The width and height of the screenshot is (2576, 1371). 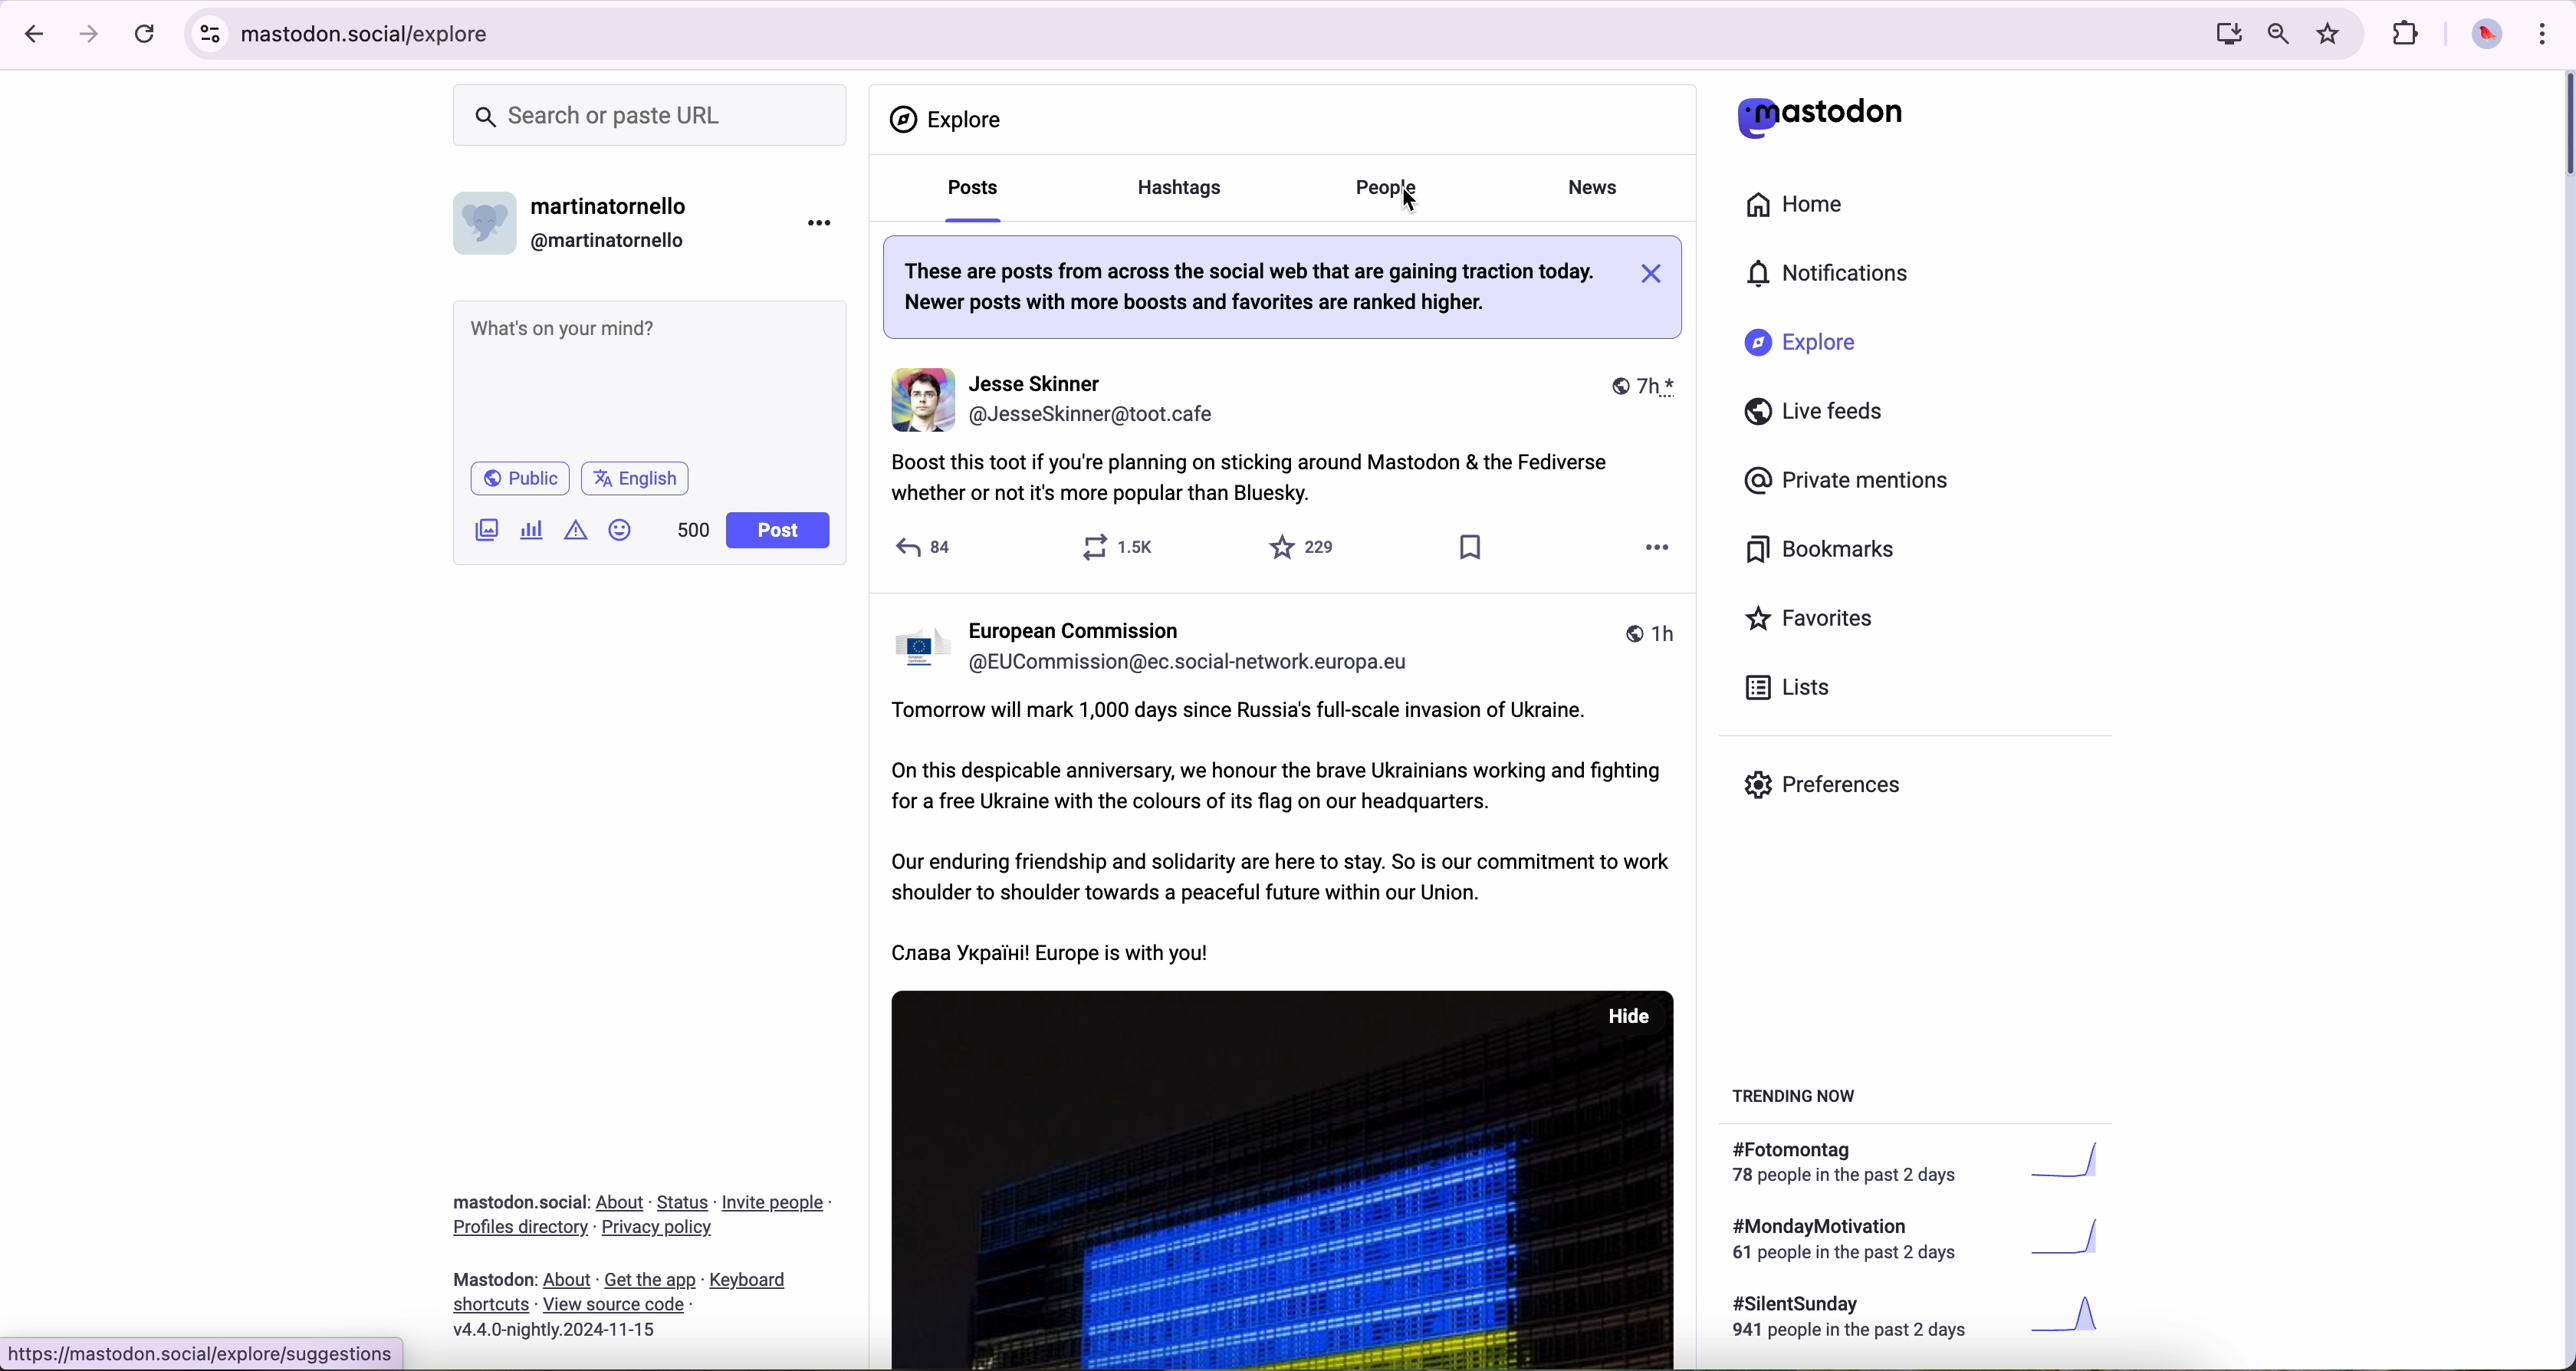 What do you see at coordinates (824, 222) in the screenshot?
I see `more options` at bounding box center [824, 222].